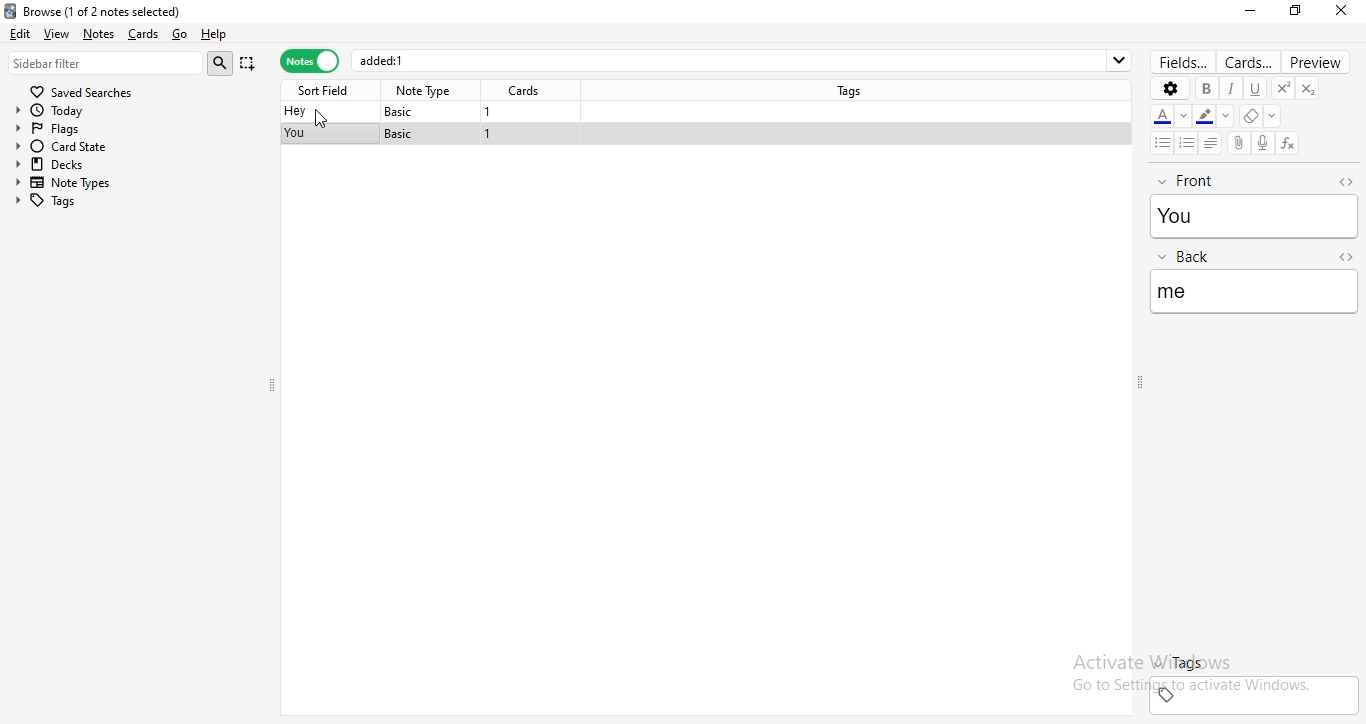 This screenshot has height=724, width=1366. I want to click on basic, so click(401, 134).